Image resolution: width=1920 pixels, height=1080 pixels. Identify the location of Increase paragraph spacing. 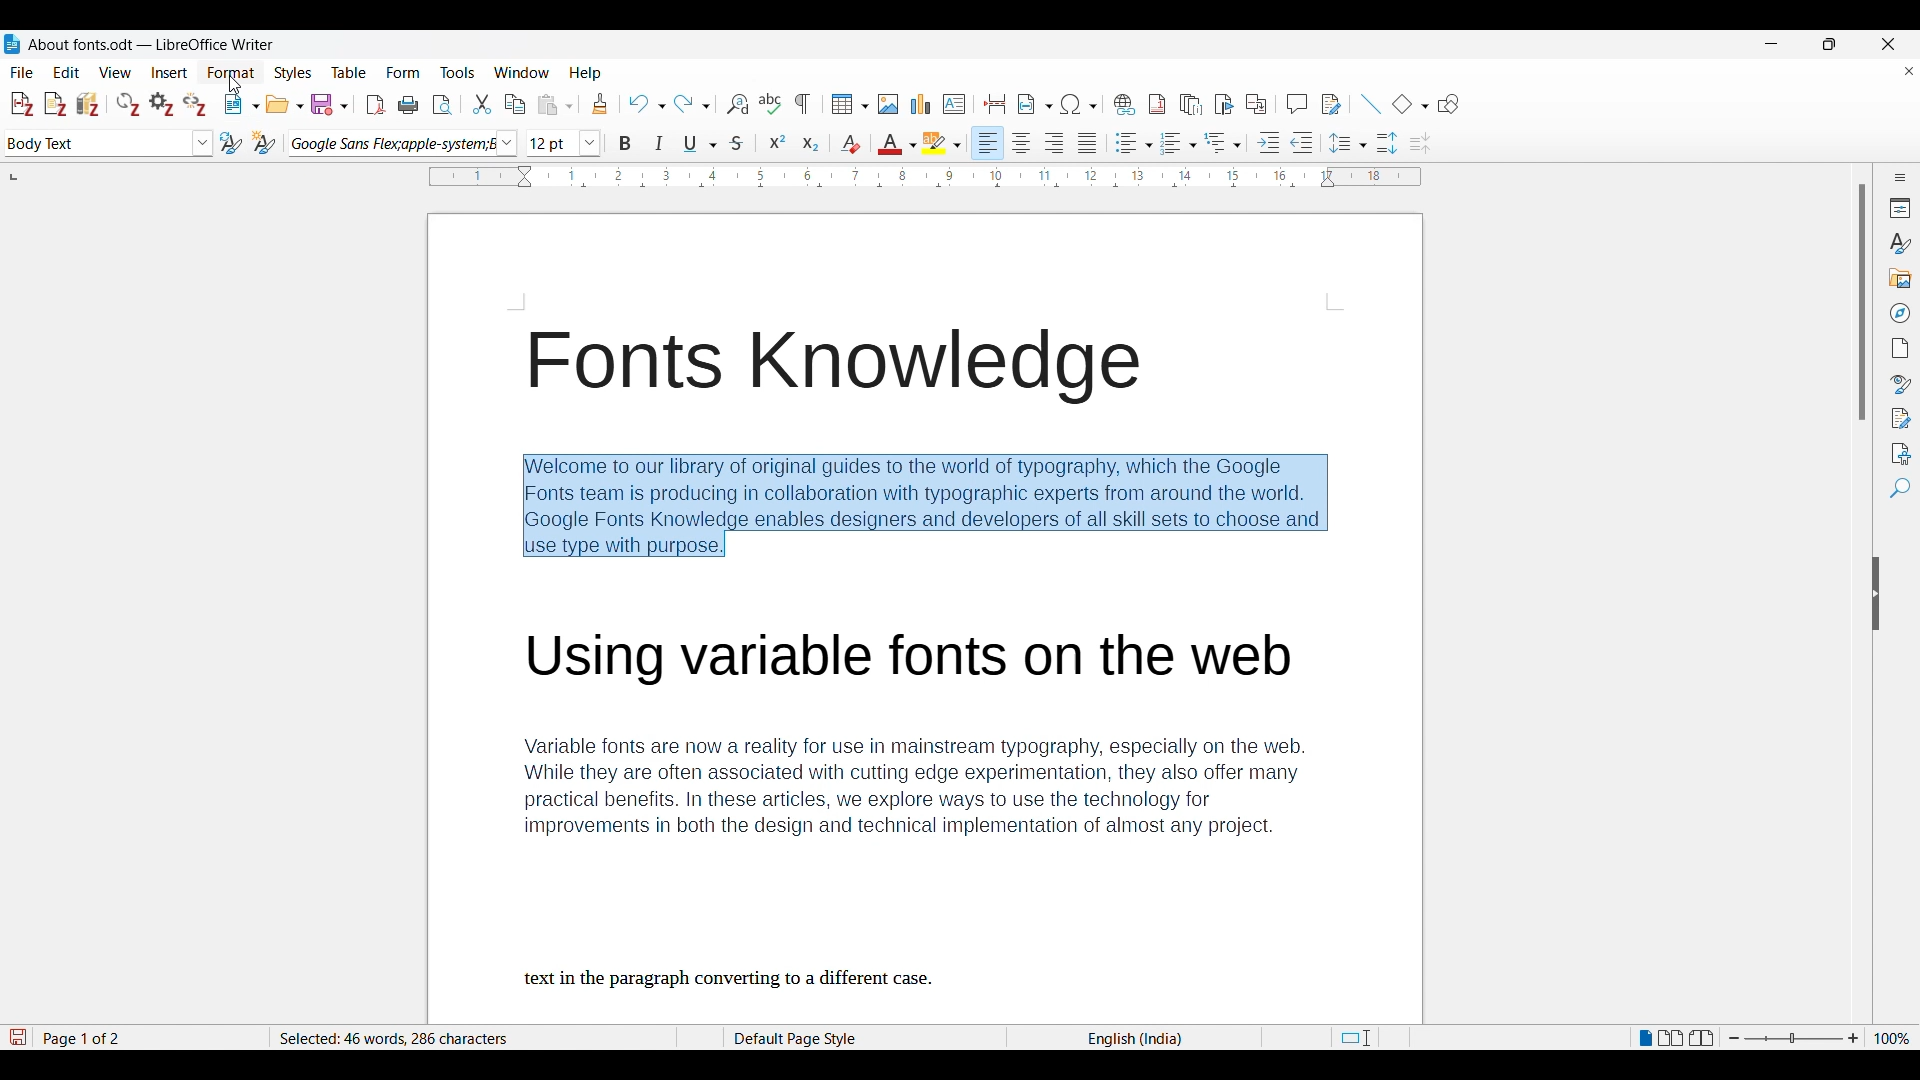
(1387, 143).